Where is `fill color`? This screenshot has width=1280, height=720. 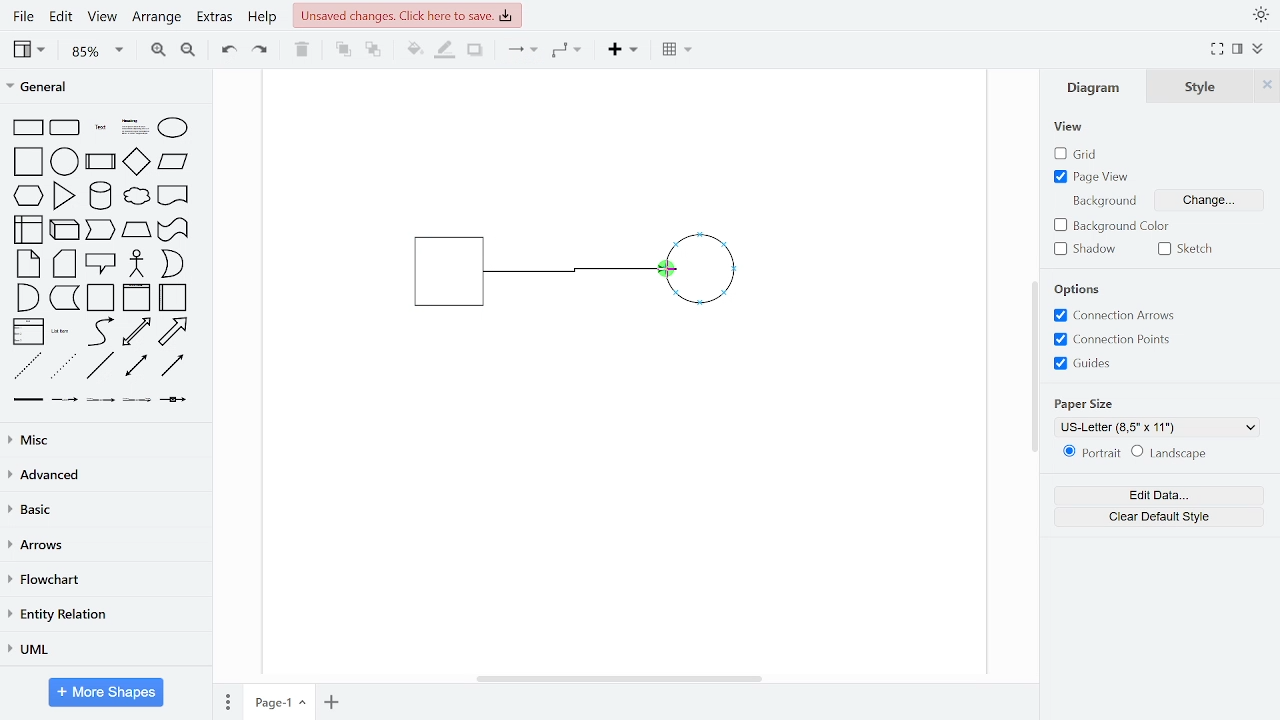
fill color is located at coordinates (415, 50).